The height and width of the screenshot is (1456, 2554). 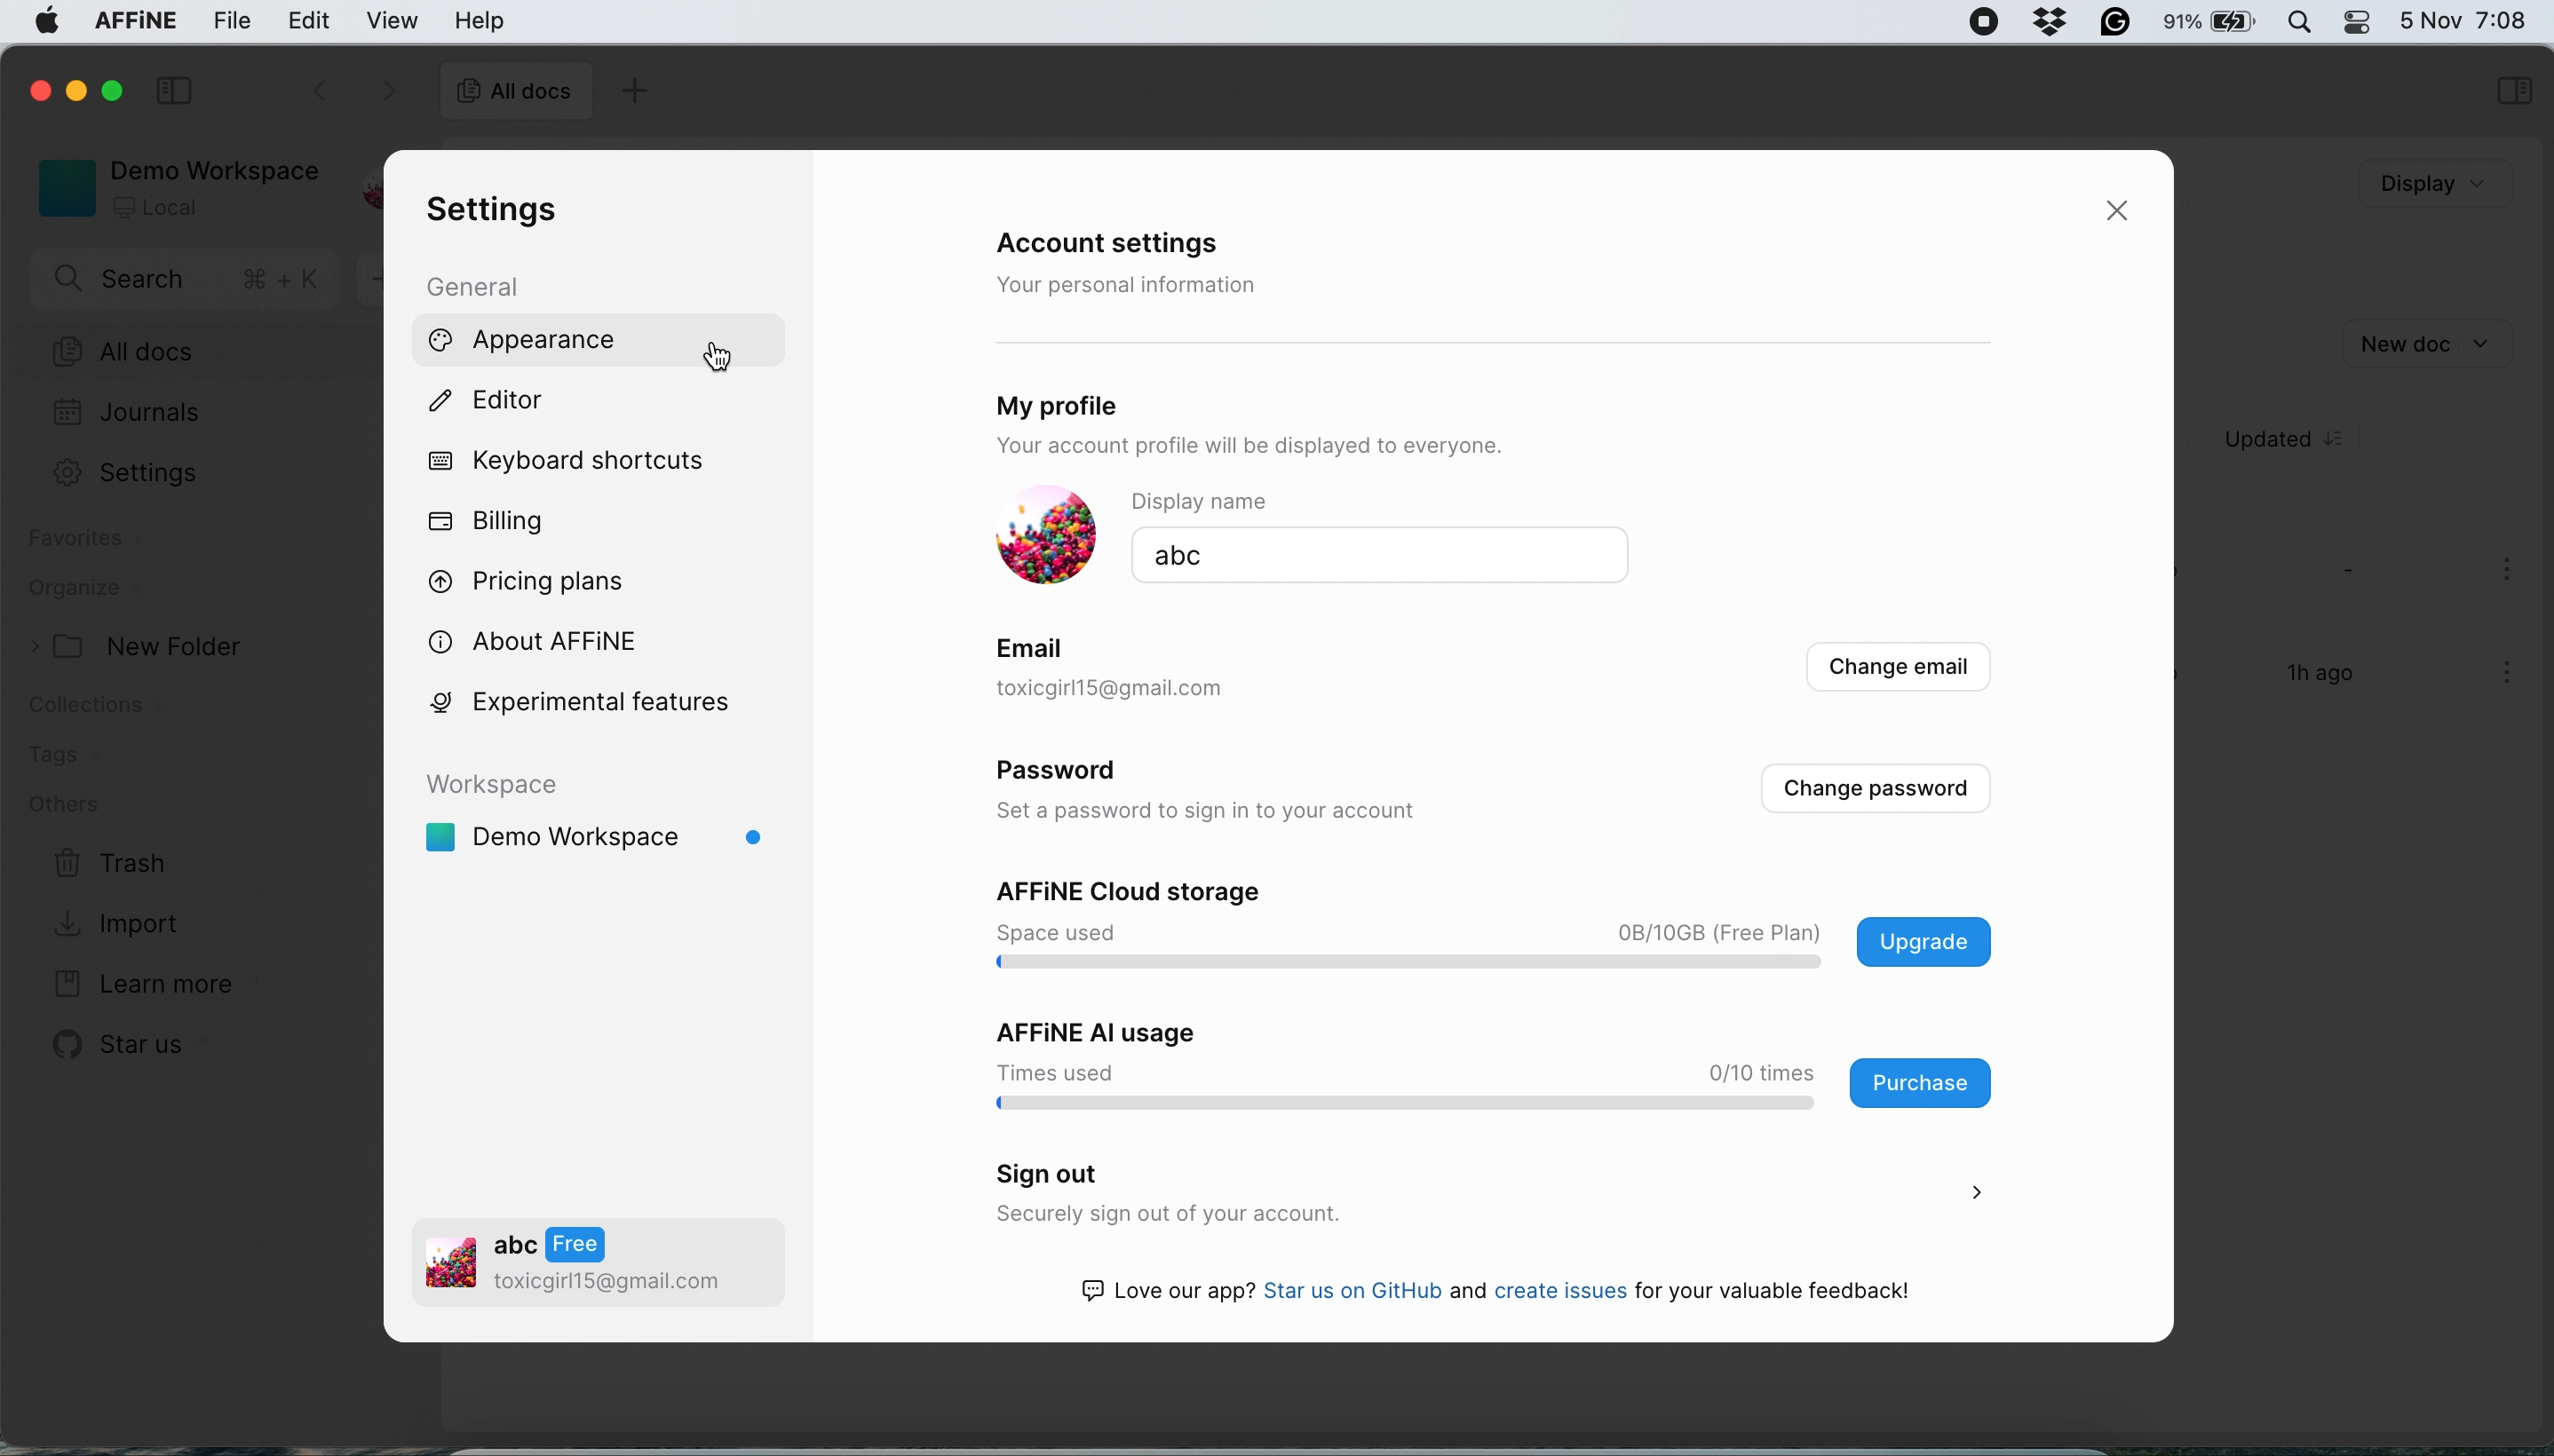 What do you see at coordinates (516, 93) in the screenshot?
I see `all docs` at bounding box center [516, 93].